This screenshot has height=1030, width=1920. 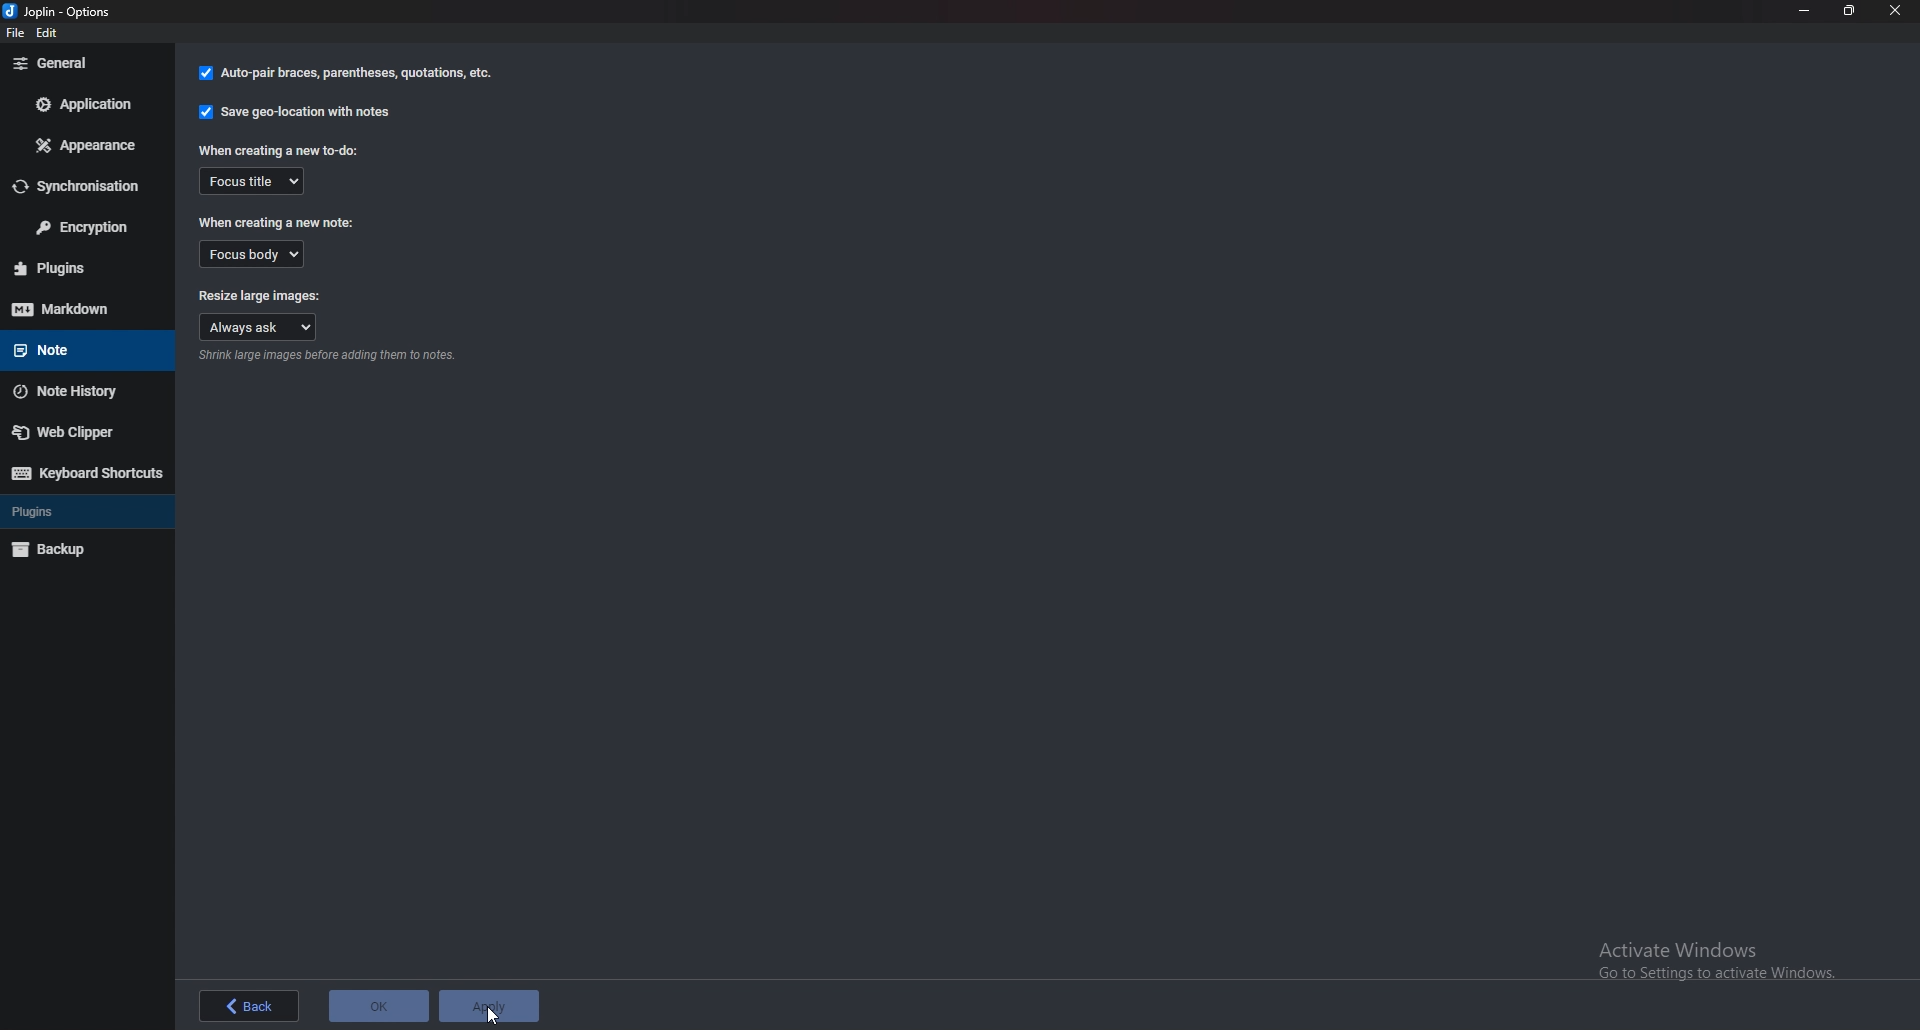 What do you see at coordinates (1850, 11) in the screenshot?
I see `Resize` at bounding box center [1850, 11].